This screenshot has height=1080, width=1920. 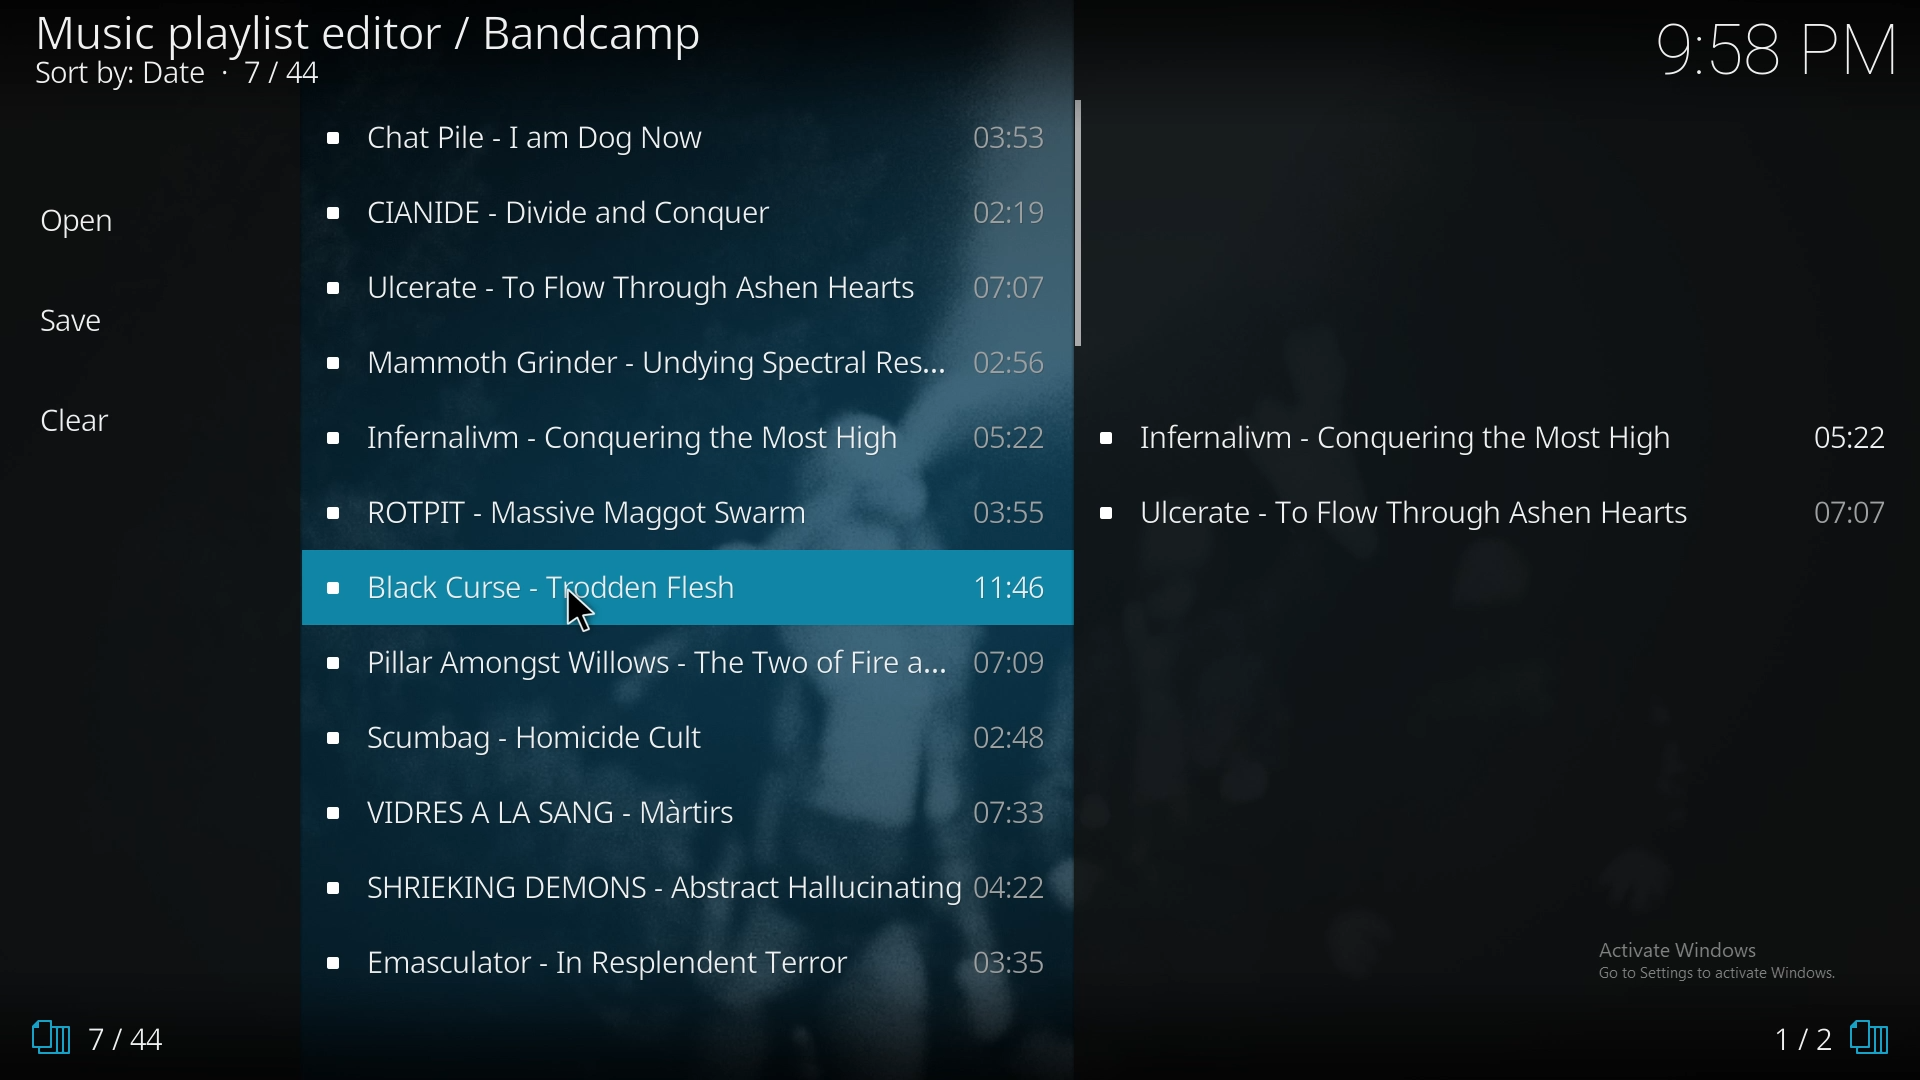 I want to click on 7/44, so click(x=90, y=1038).